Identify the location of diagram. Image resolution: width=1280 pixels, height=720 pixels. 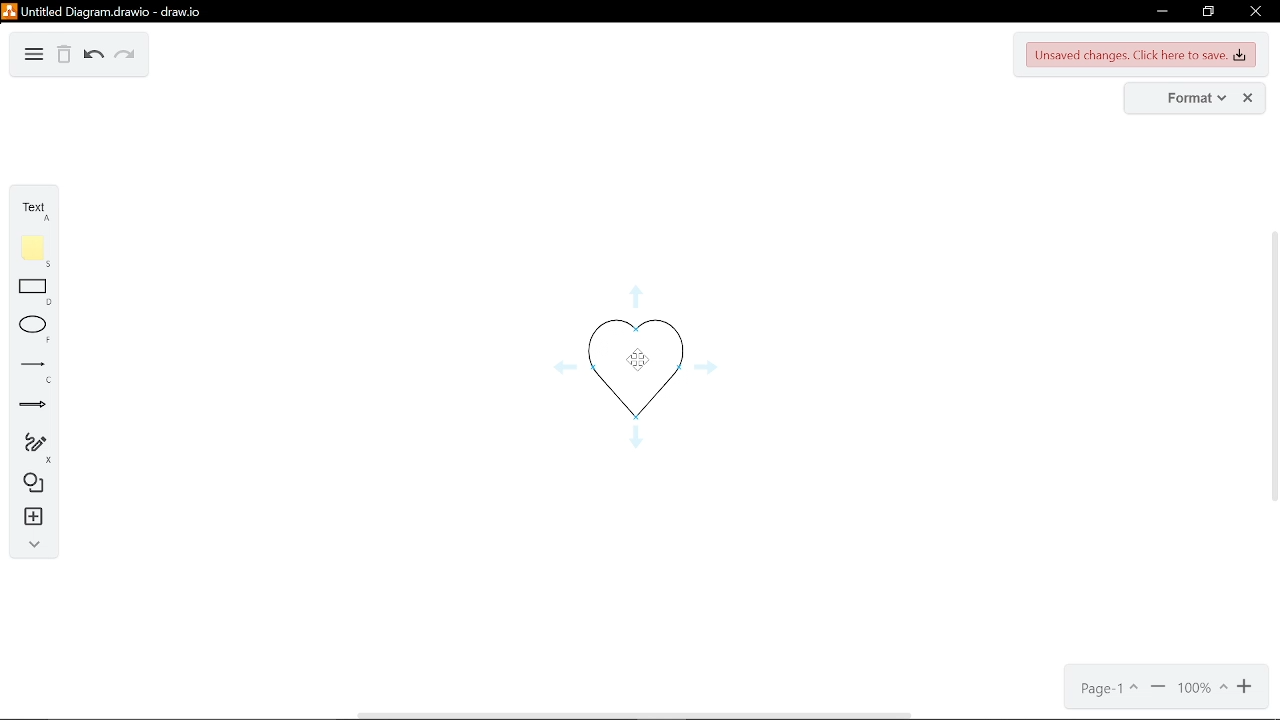
(35, 56).